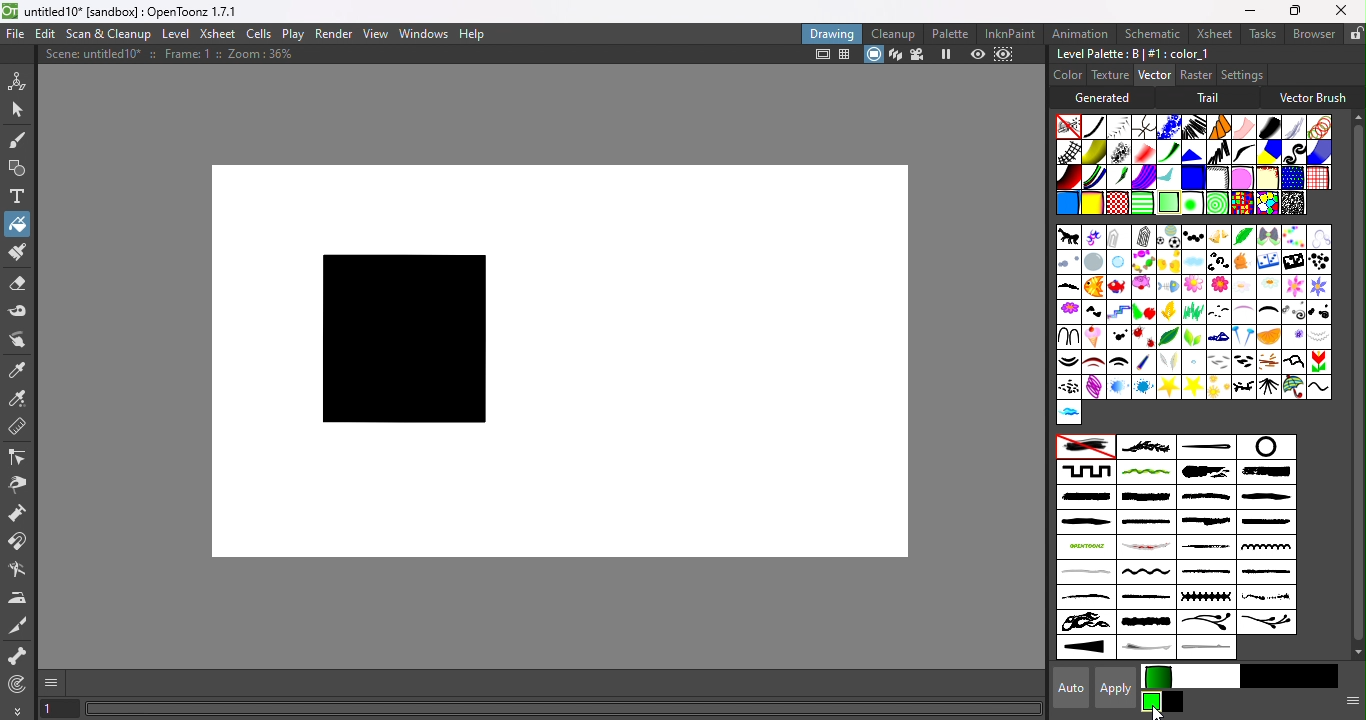 This screenshot has height=720, width=1366. I want to click on Offset, so click(1192, 178).